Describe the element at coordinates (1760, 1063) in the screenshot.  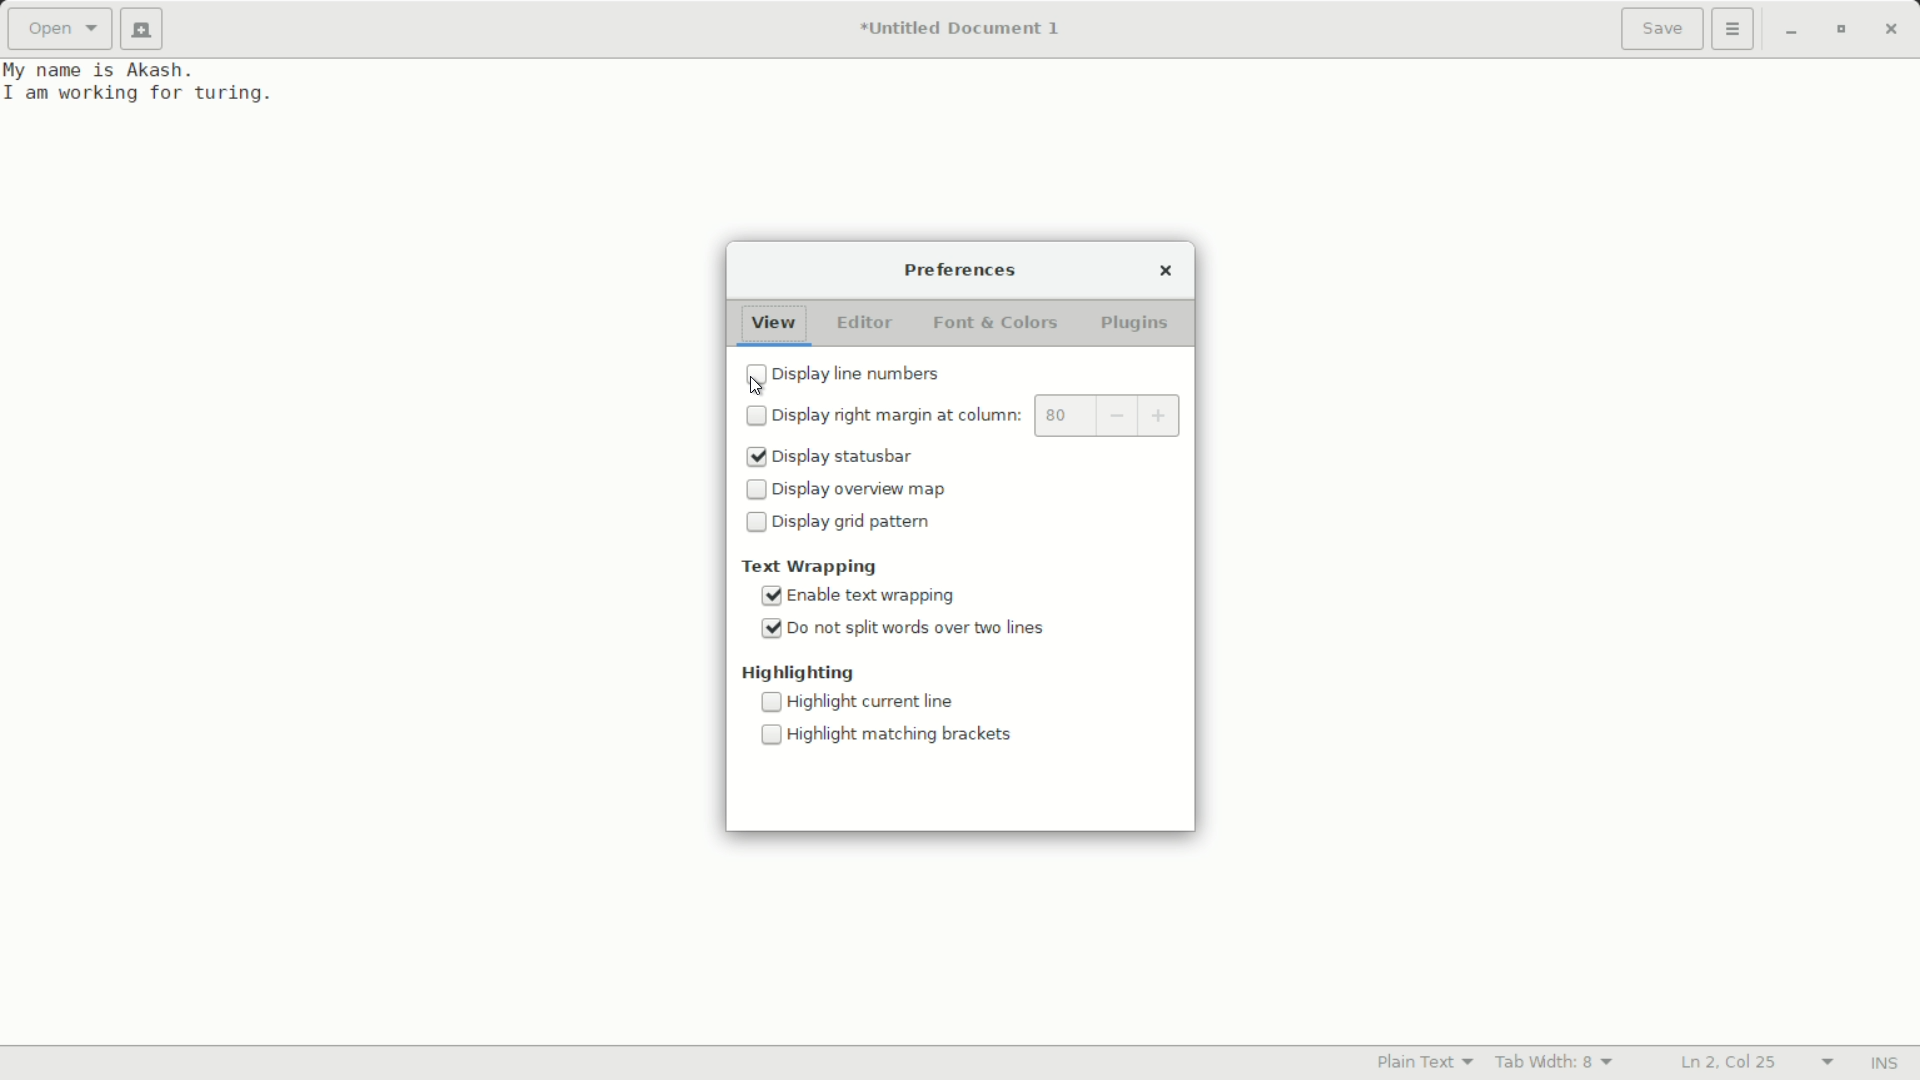
I see `lines and columns` at that location.